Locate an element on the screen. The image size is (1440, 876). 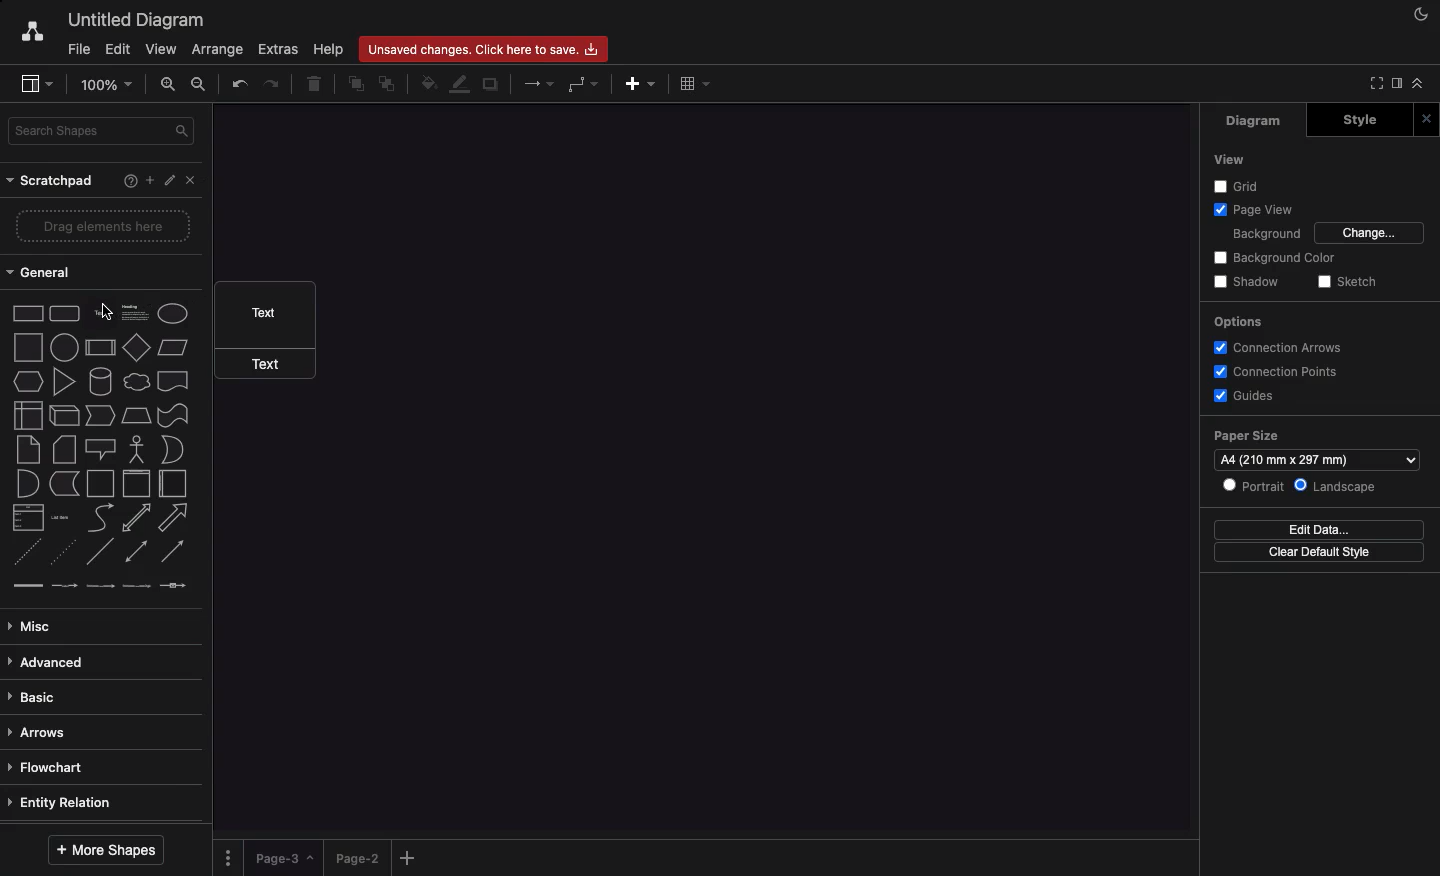
Help is located at coordinates (327, 49).